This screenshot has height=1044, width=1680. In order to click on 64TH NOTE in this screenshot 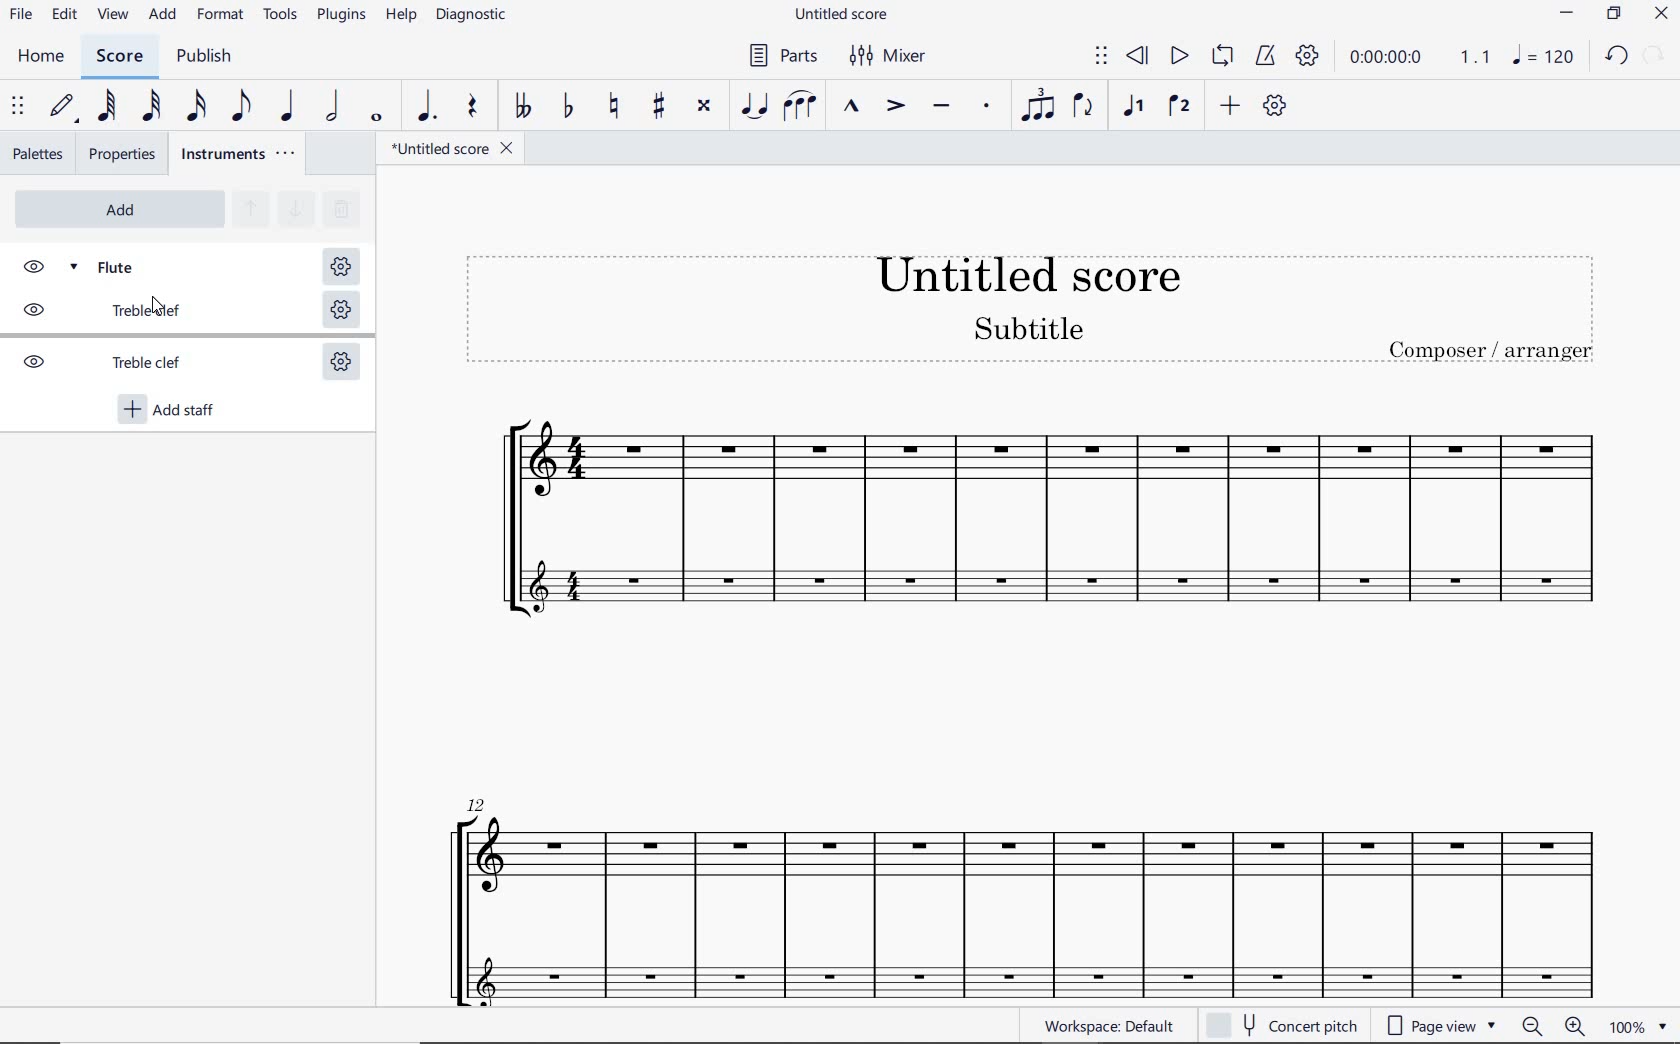, I will do `click(108, 106)`.